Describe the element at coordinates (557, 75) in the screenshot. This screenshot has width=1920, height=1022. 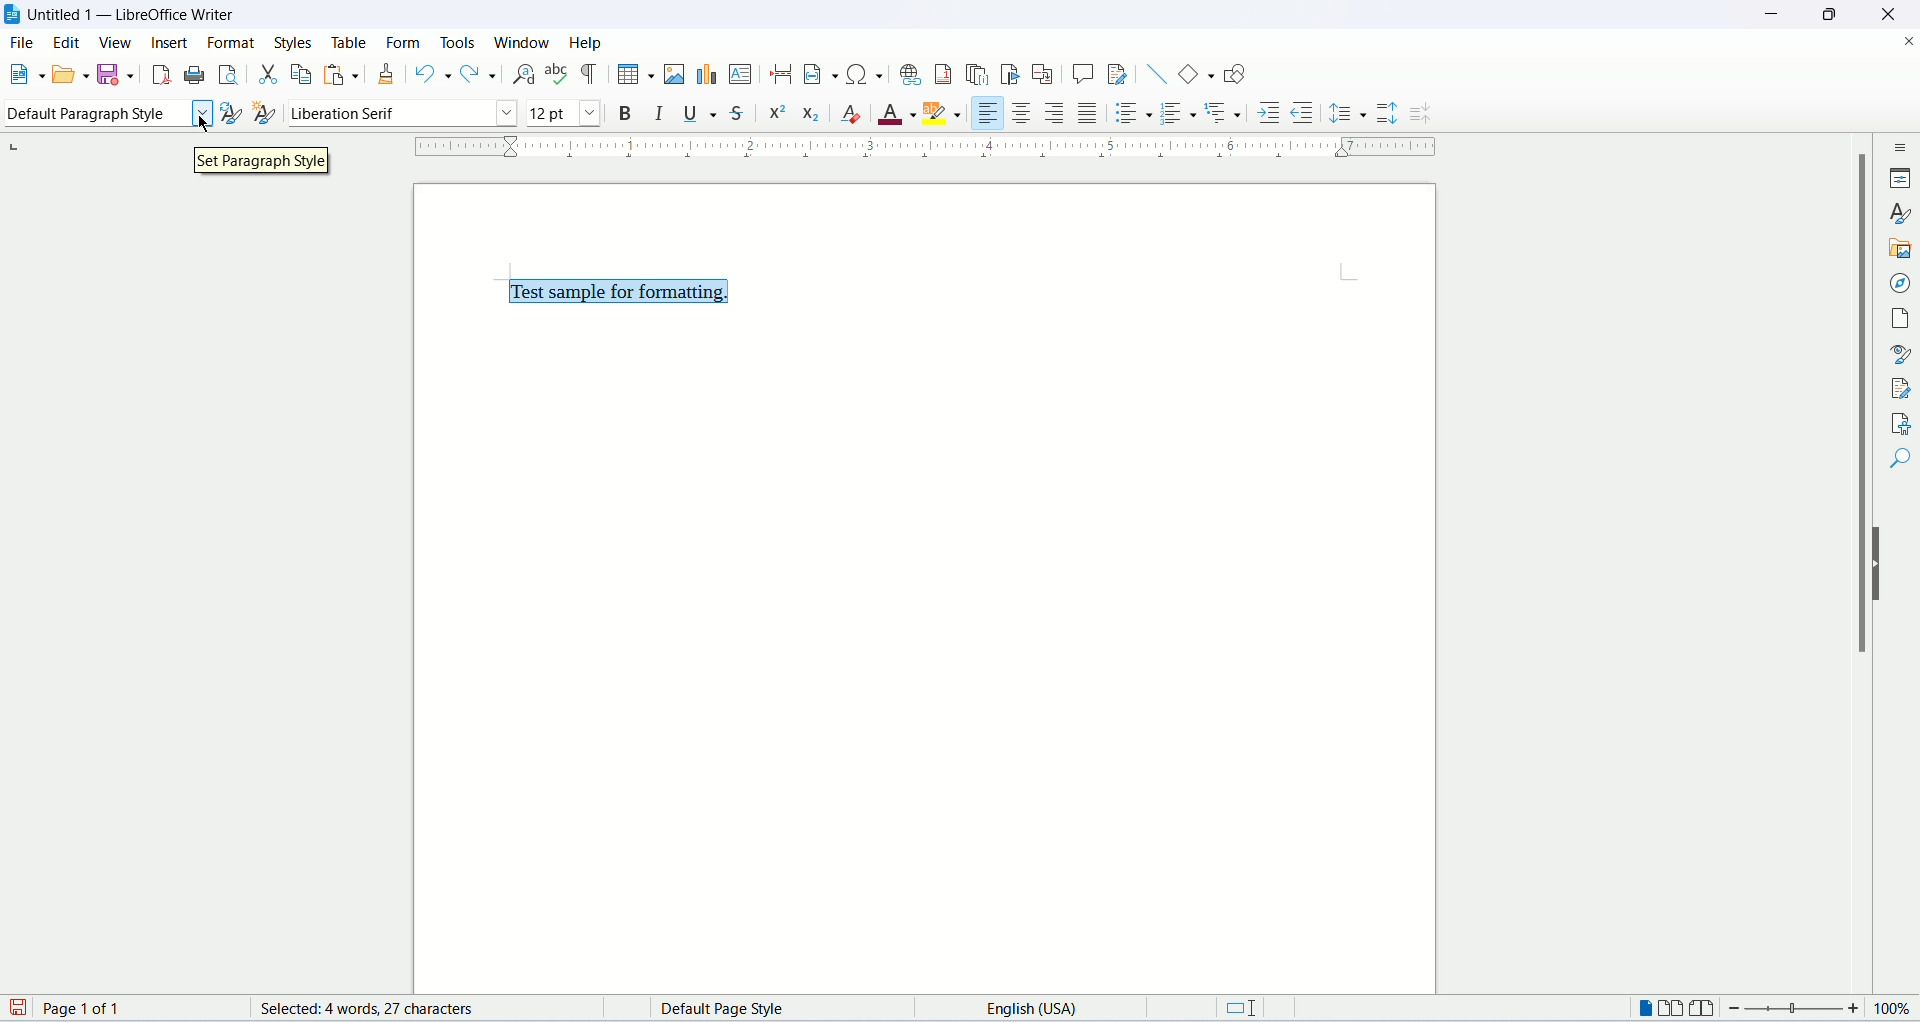
I see `spelling` at that location.